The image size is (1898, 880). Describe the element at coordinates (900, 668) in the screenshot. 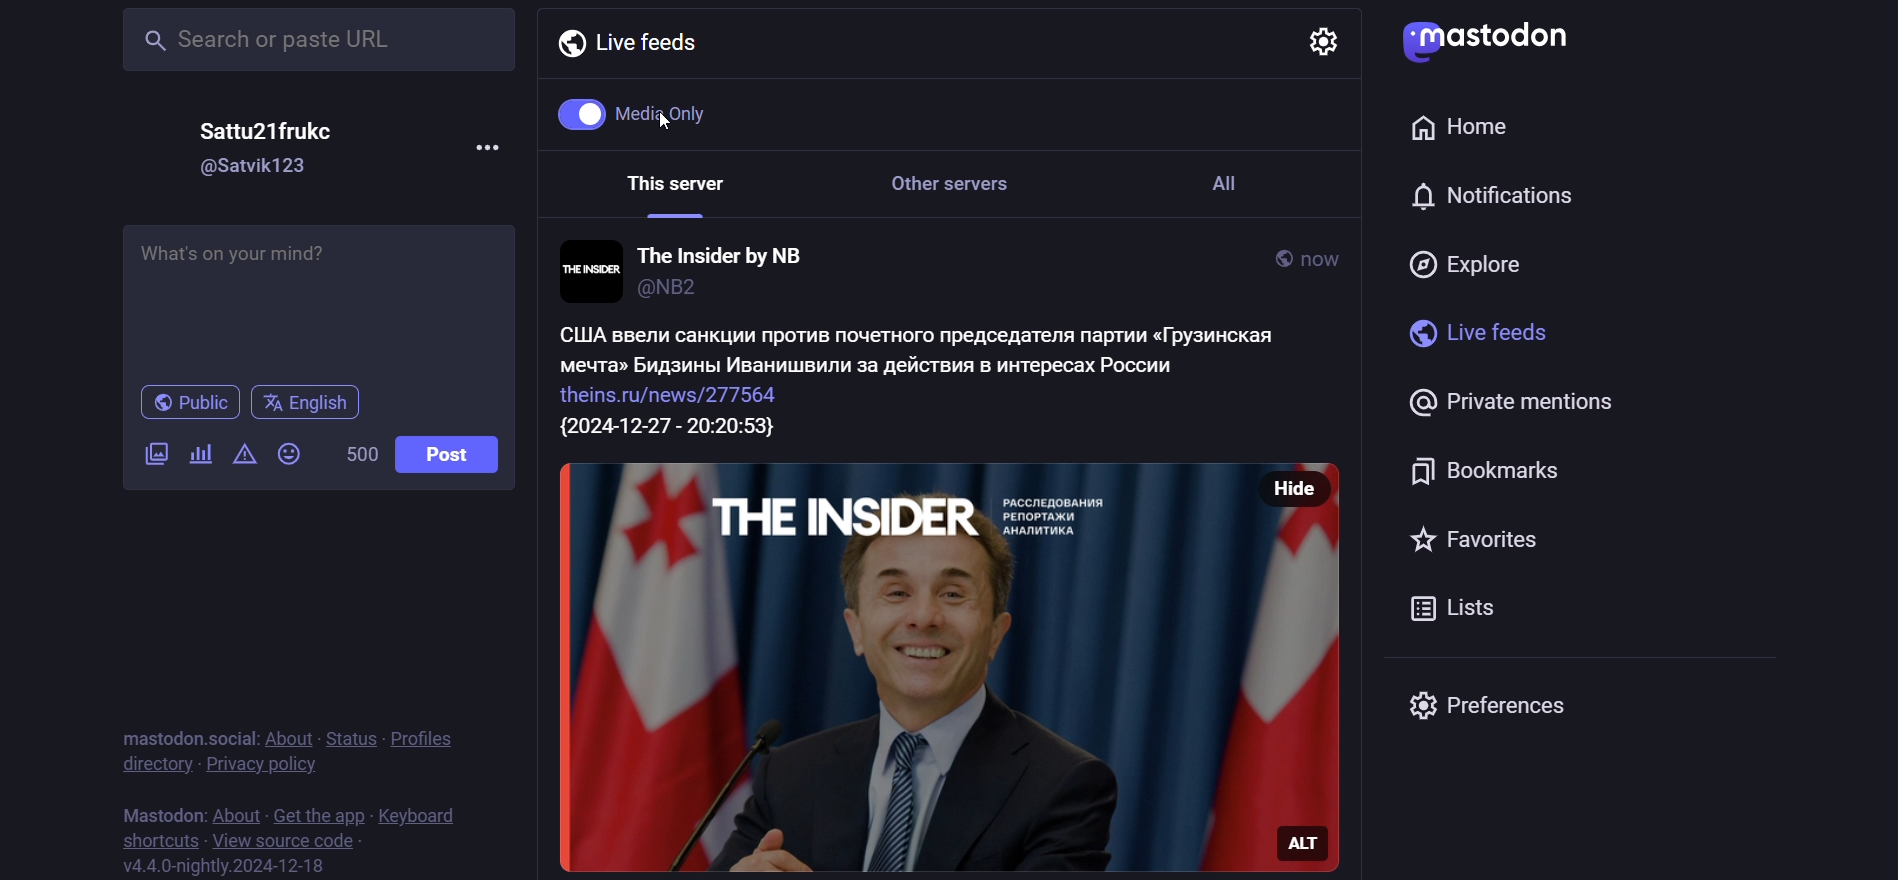

I see `image` at that location.